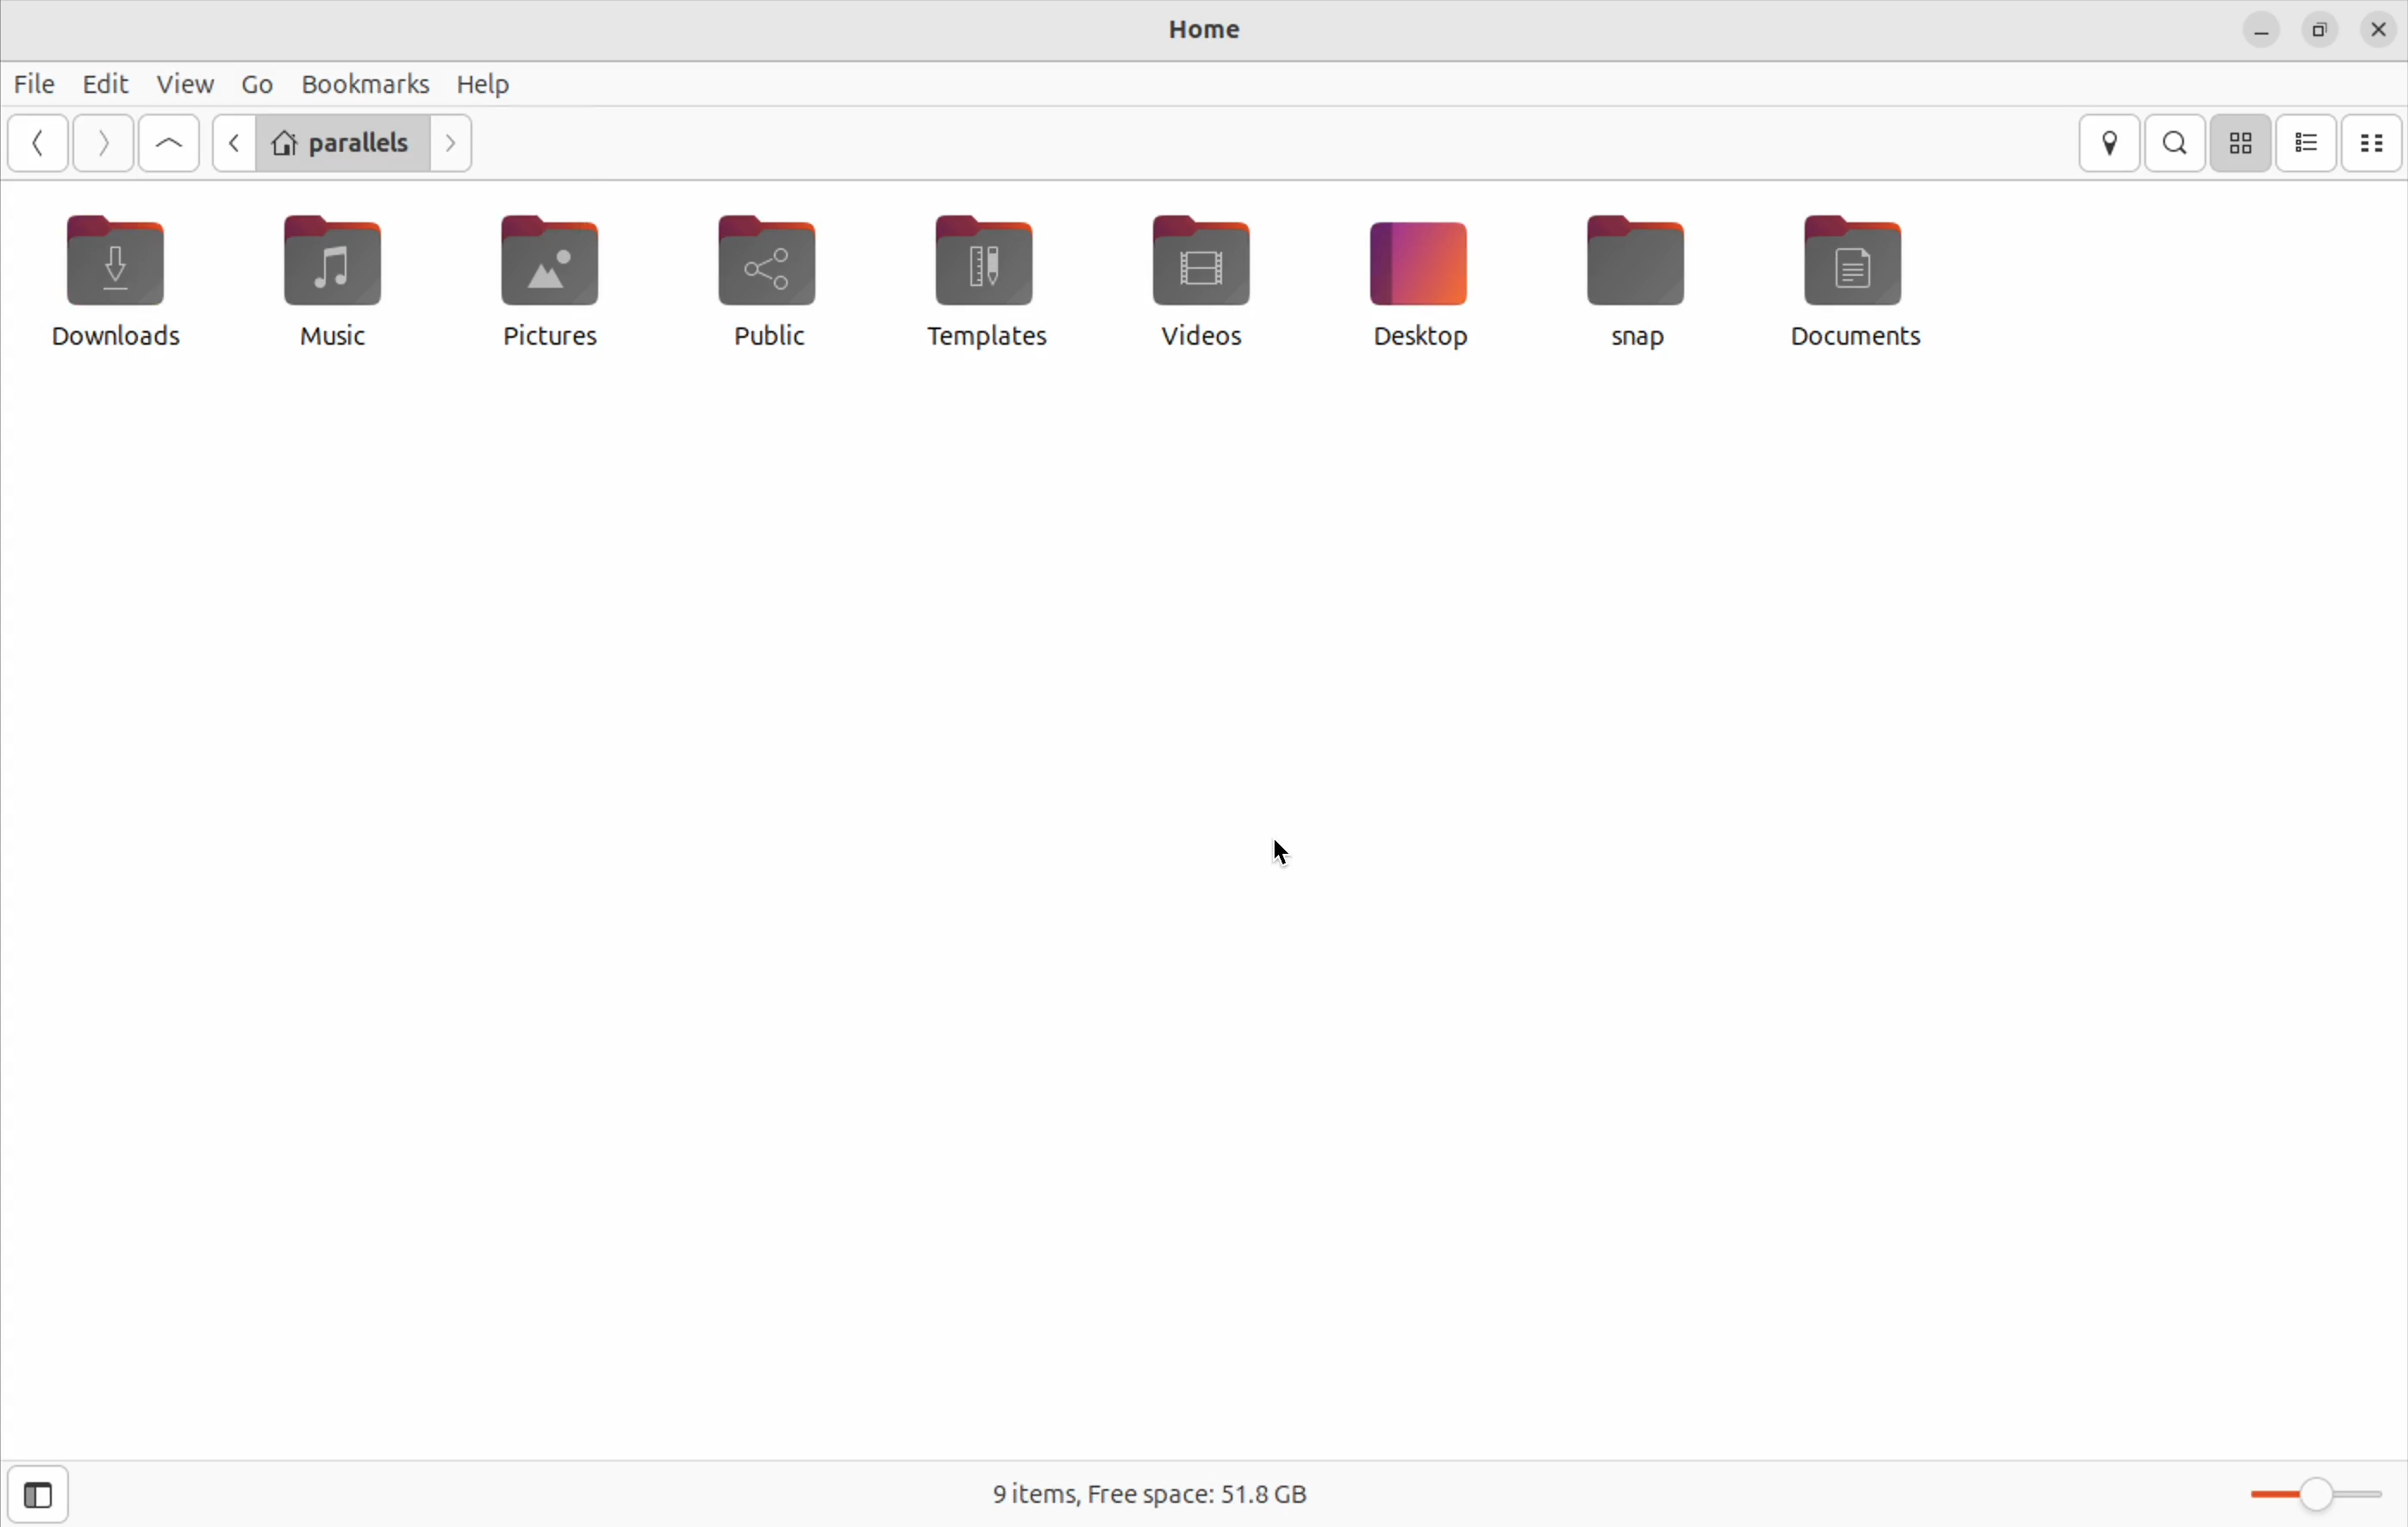 The width and height of the screenshot is (2408, 1527). Describe the element at coordinates (2109, 143) in the screenshot. I see `location` at that location.